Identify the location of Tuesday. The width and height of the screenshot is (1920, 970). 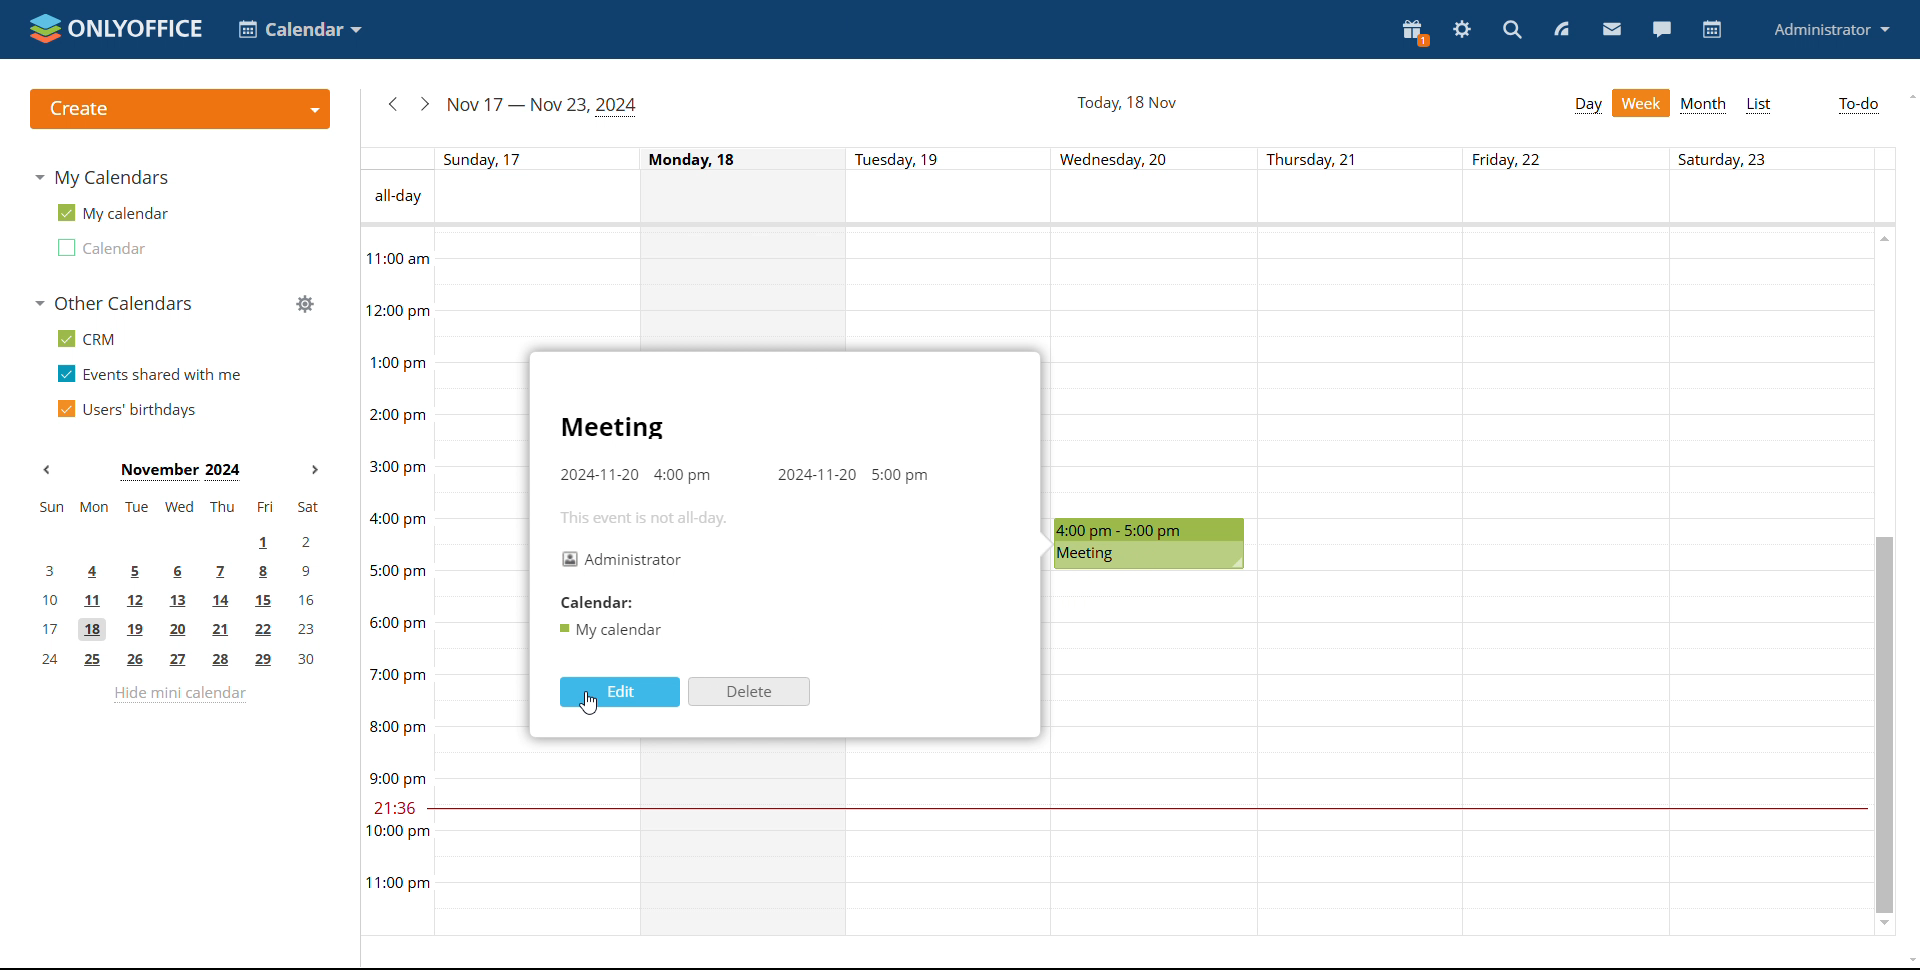
(951, 840).